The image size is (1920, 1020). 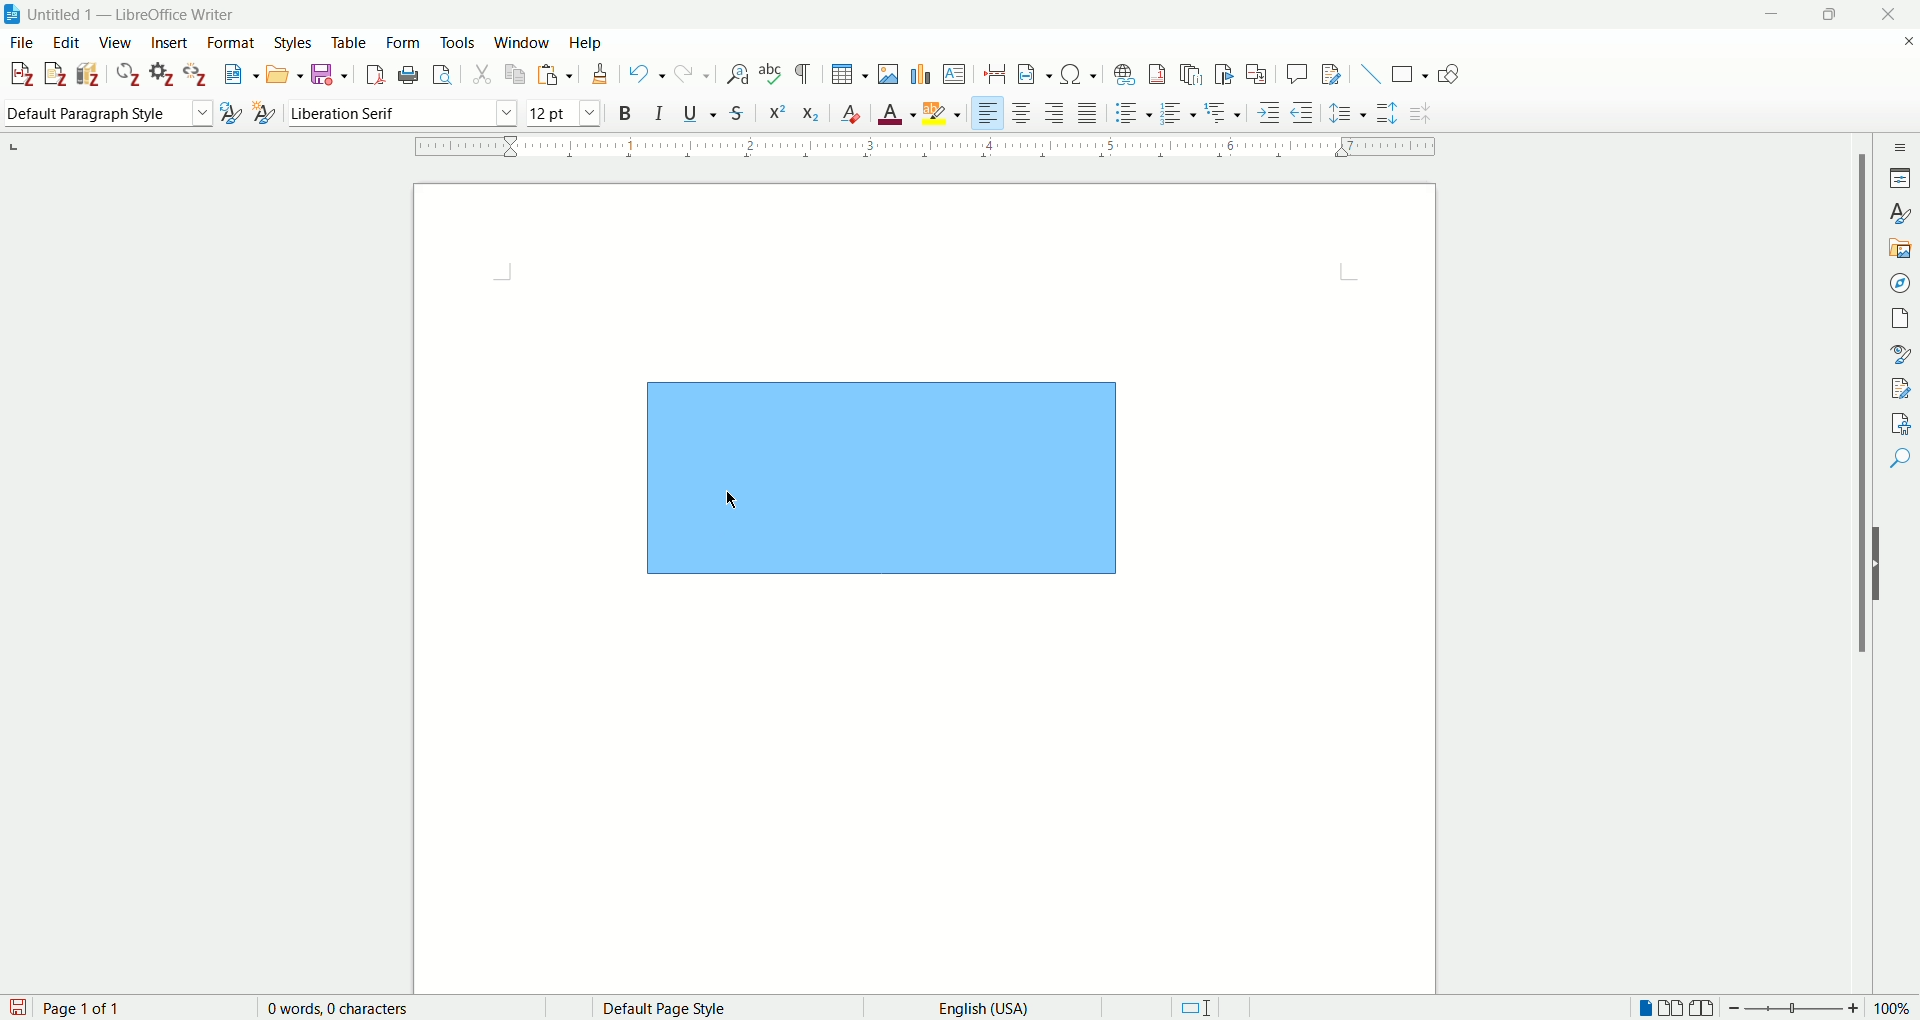 I want to click on increase paragraph spacing, so click(x=1385, y=111).